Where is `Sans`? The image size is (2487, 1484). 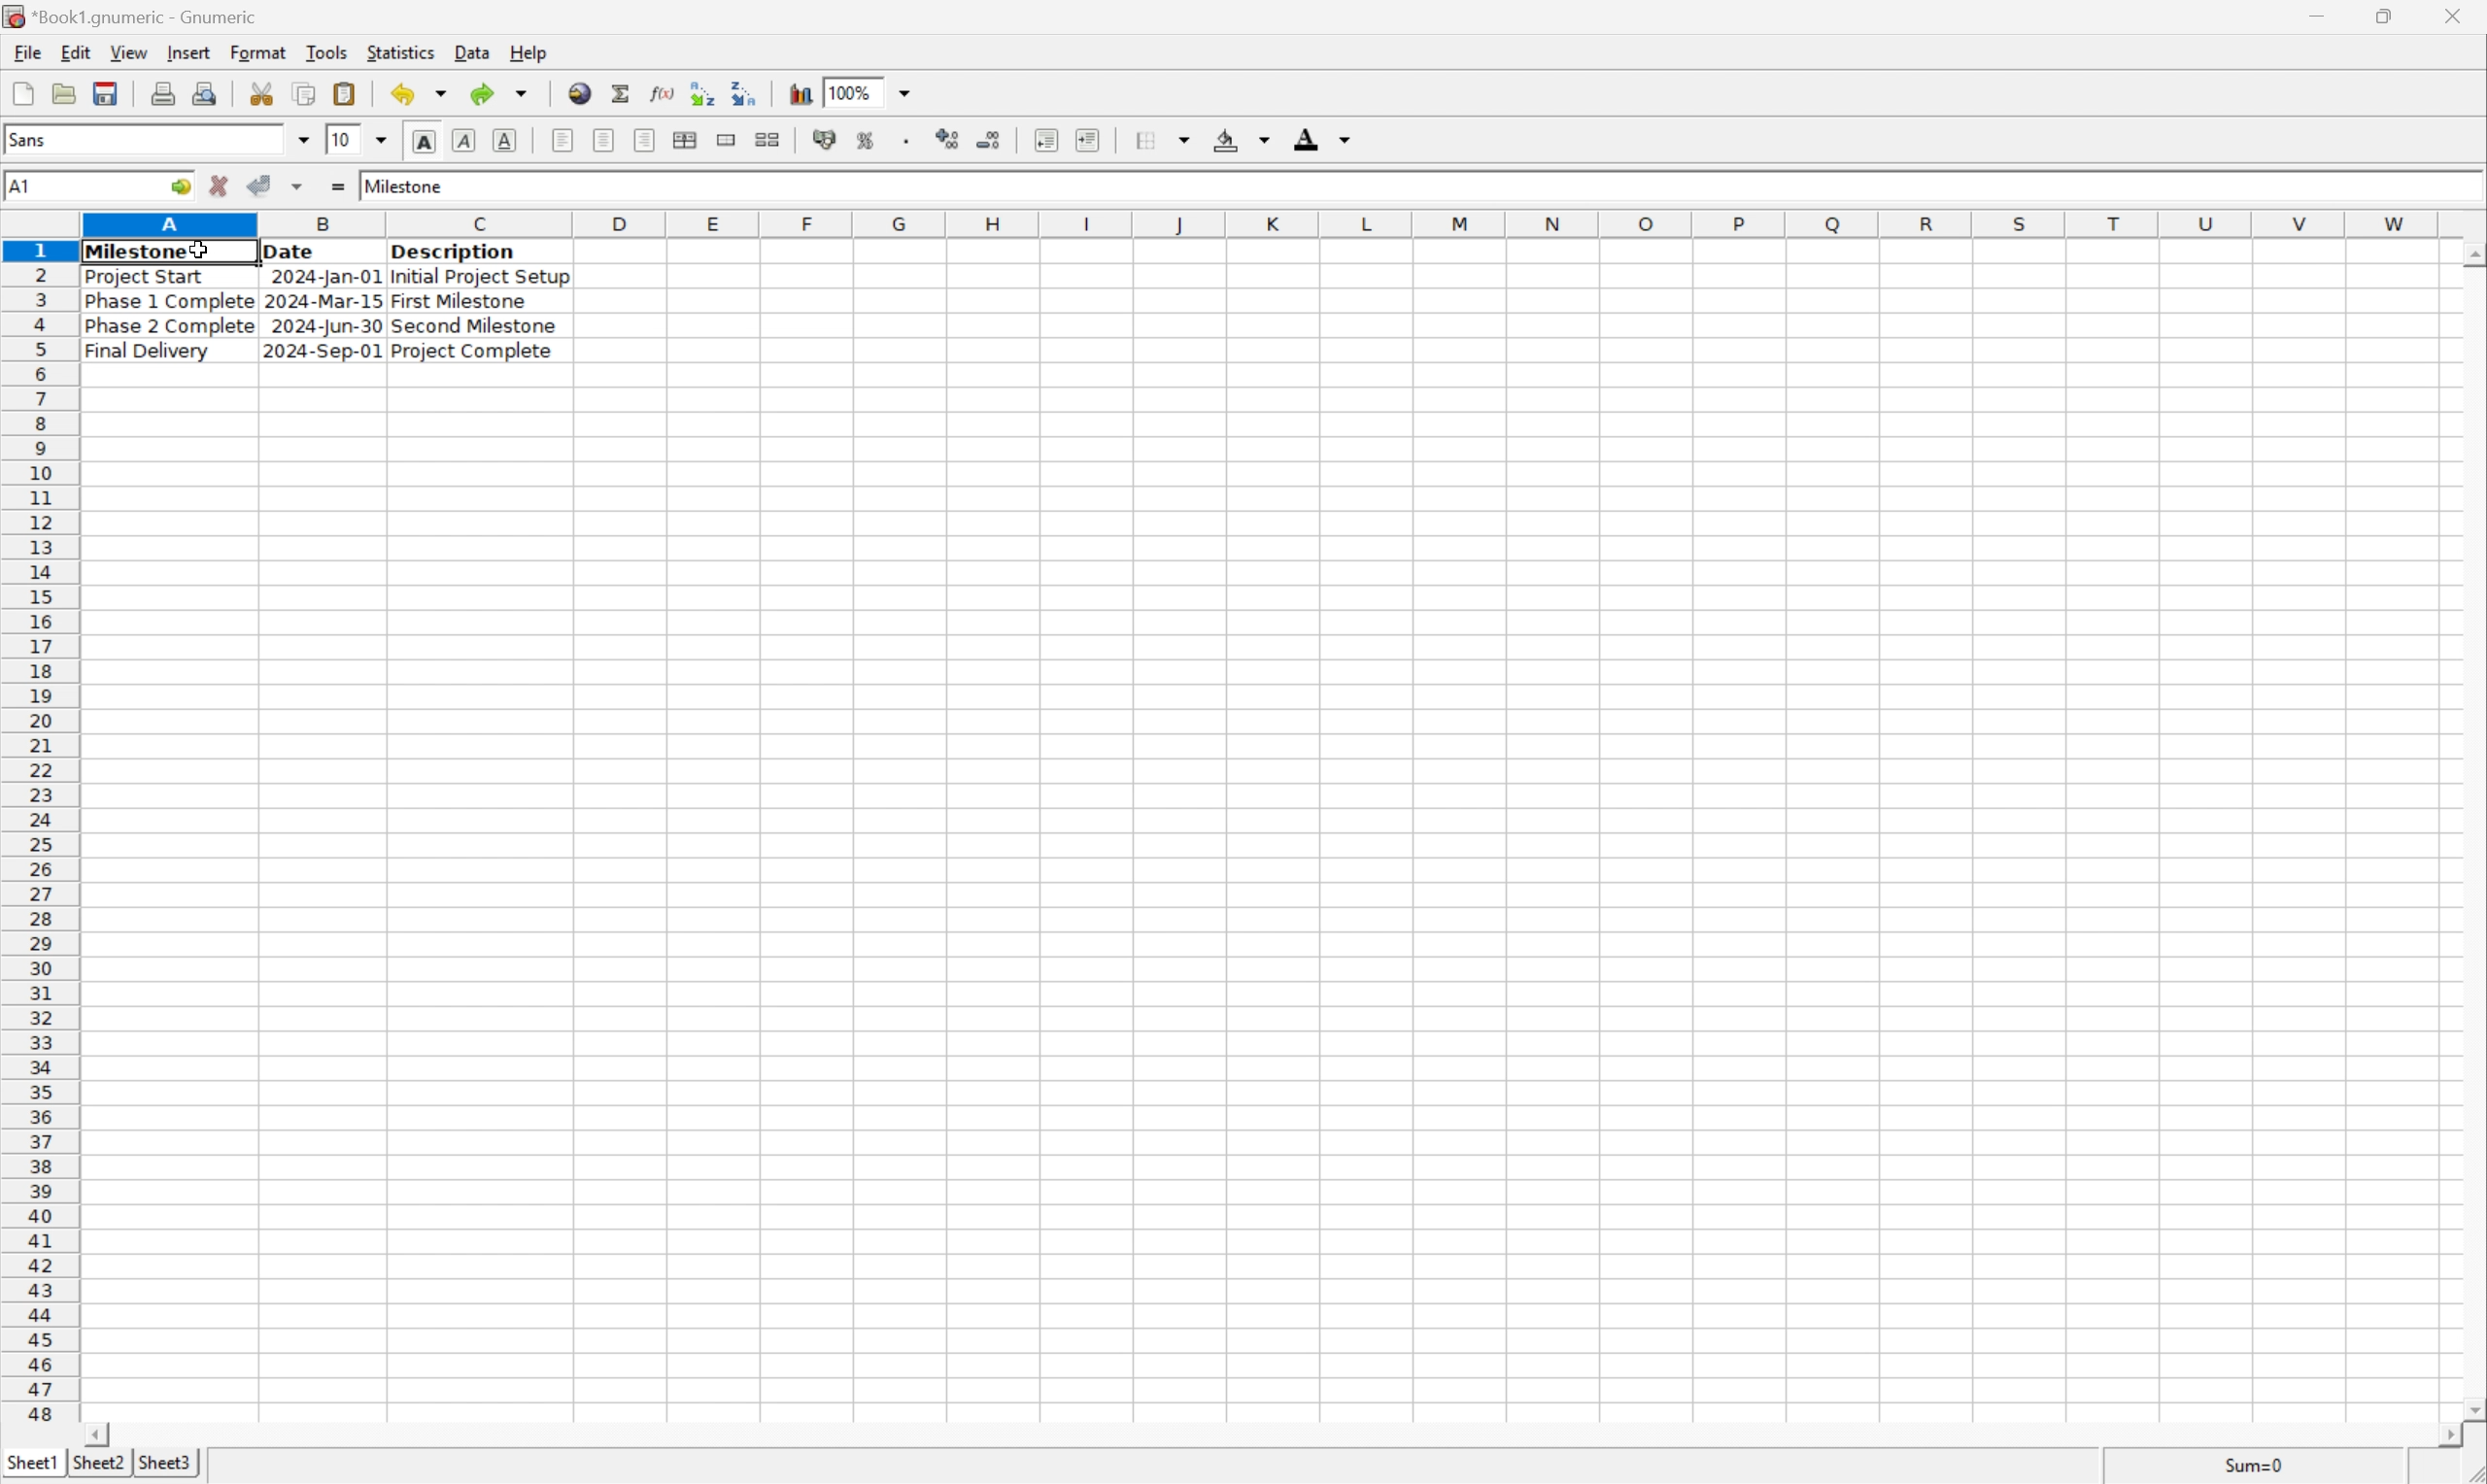
Sans is located at coordinates (33, 138).